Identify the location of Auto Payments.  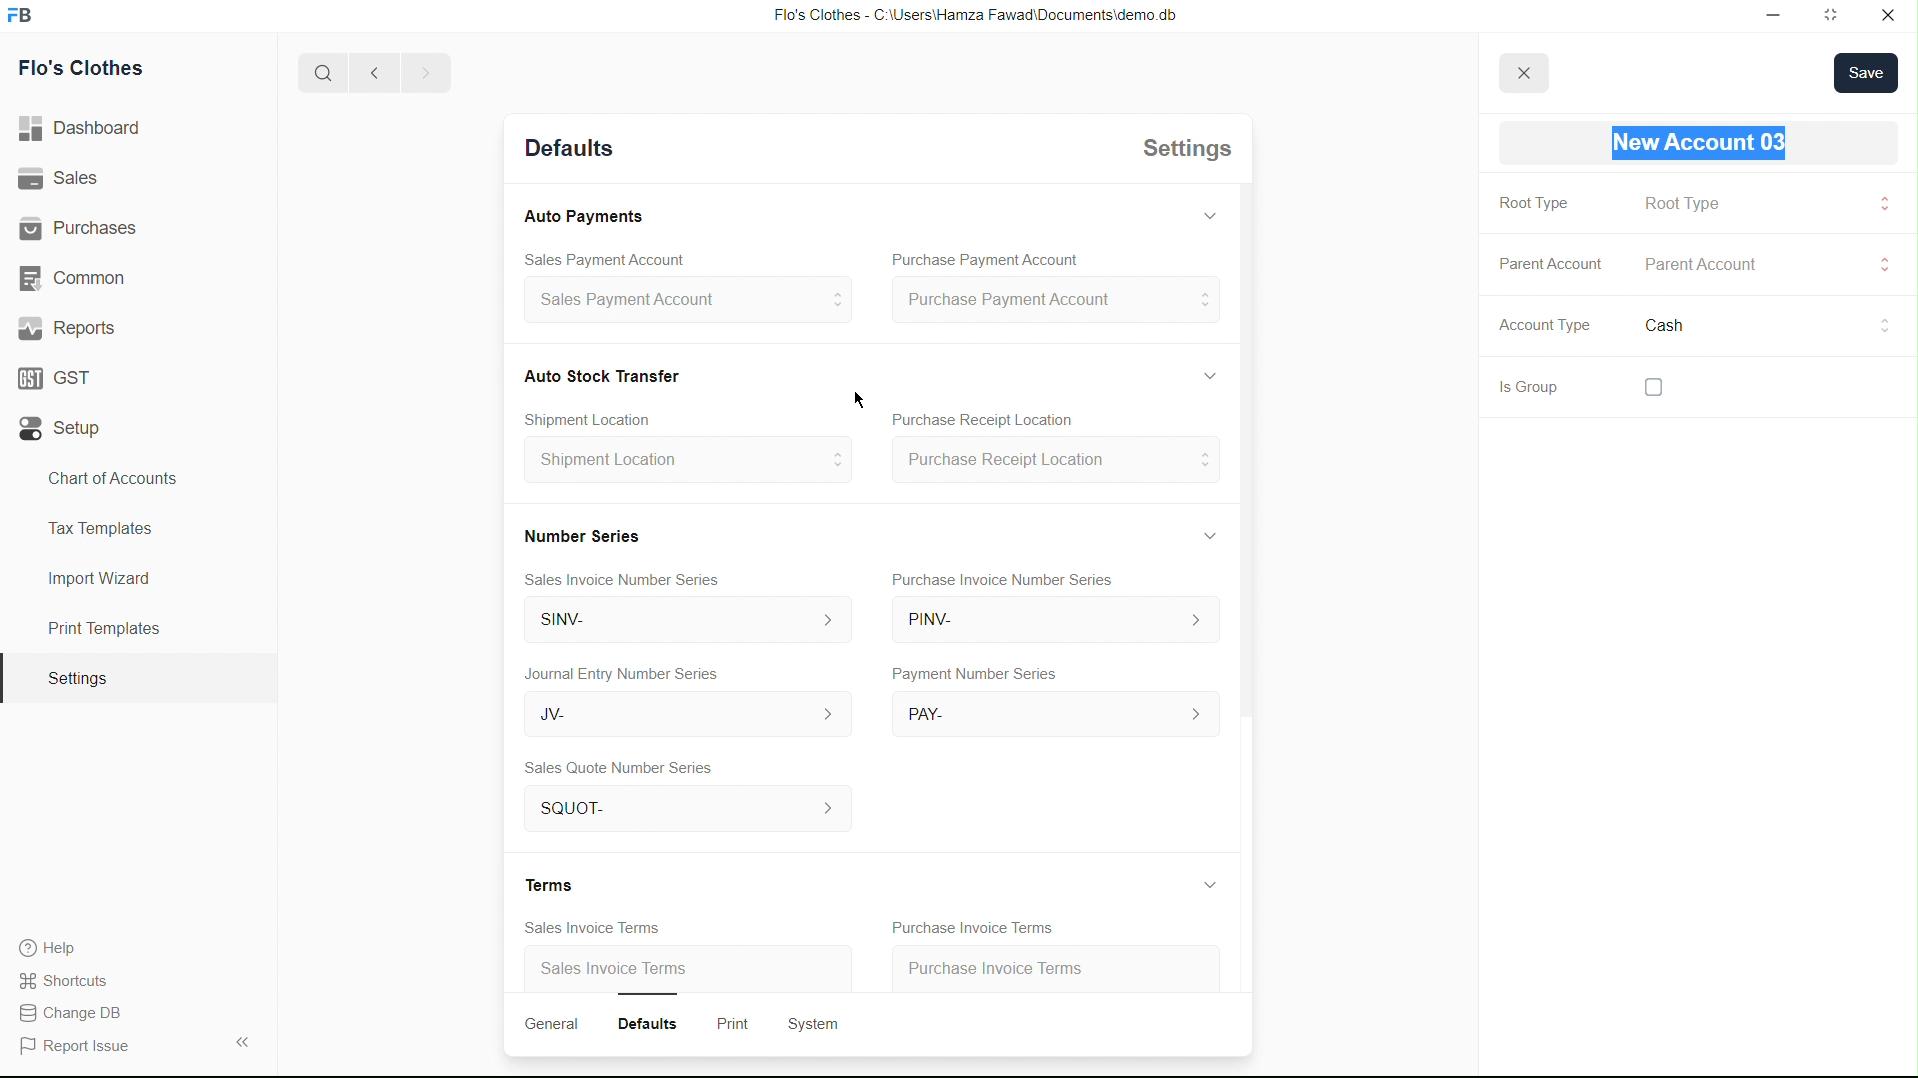
(583, 217).